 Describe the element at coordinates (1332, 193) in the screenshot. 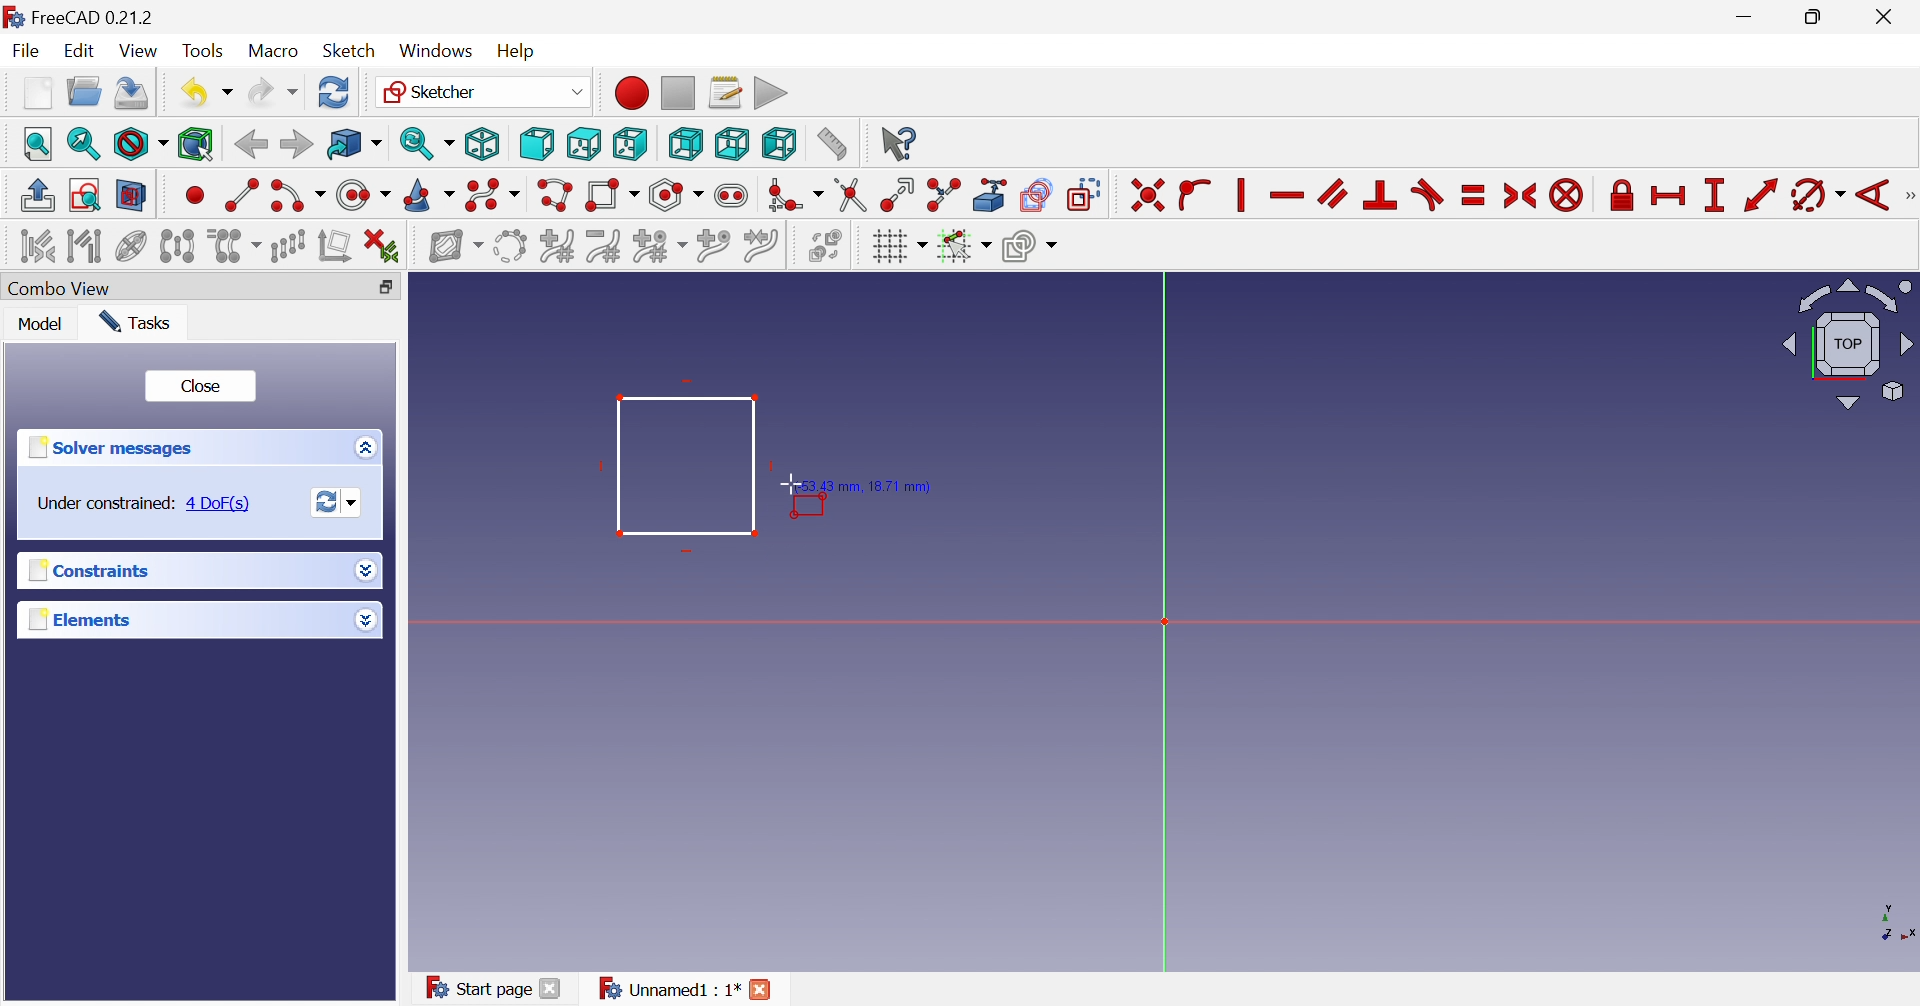

I see `Constrain parallel` at that location.